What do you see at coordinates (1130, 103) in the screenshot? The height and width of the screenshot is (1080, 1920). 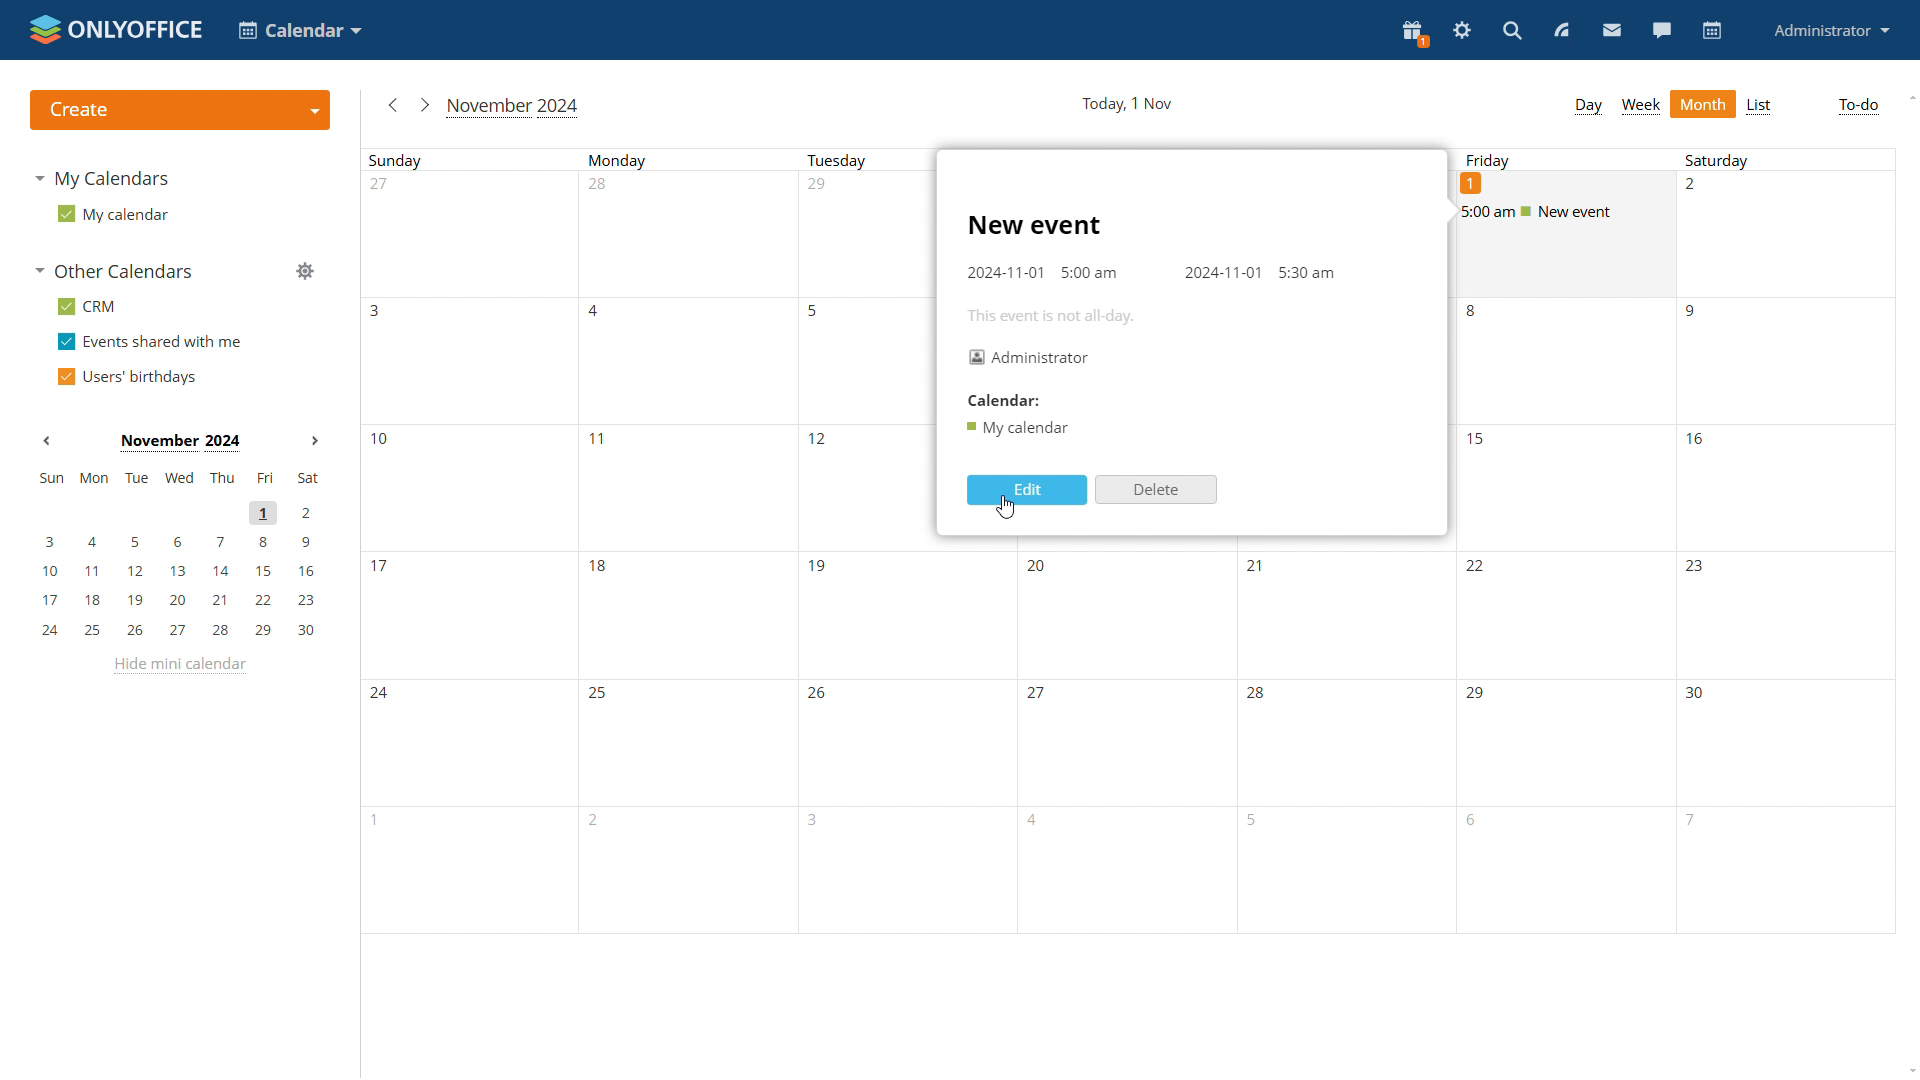 I see `current date` at bounding box center [1130, 103].